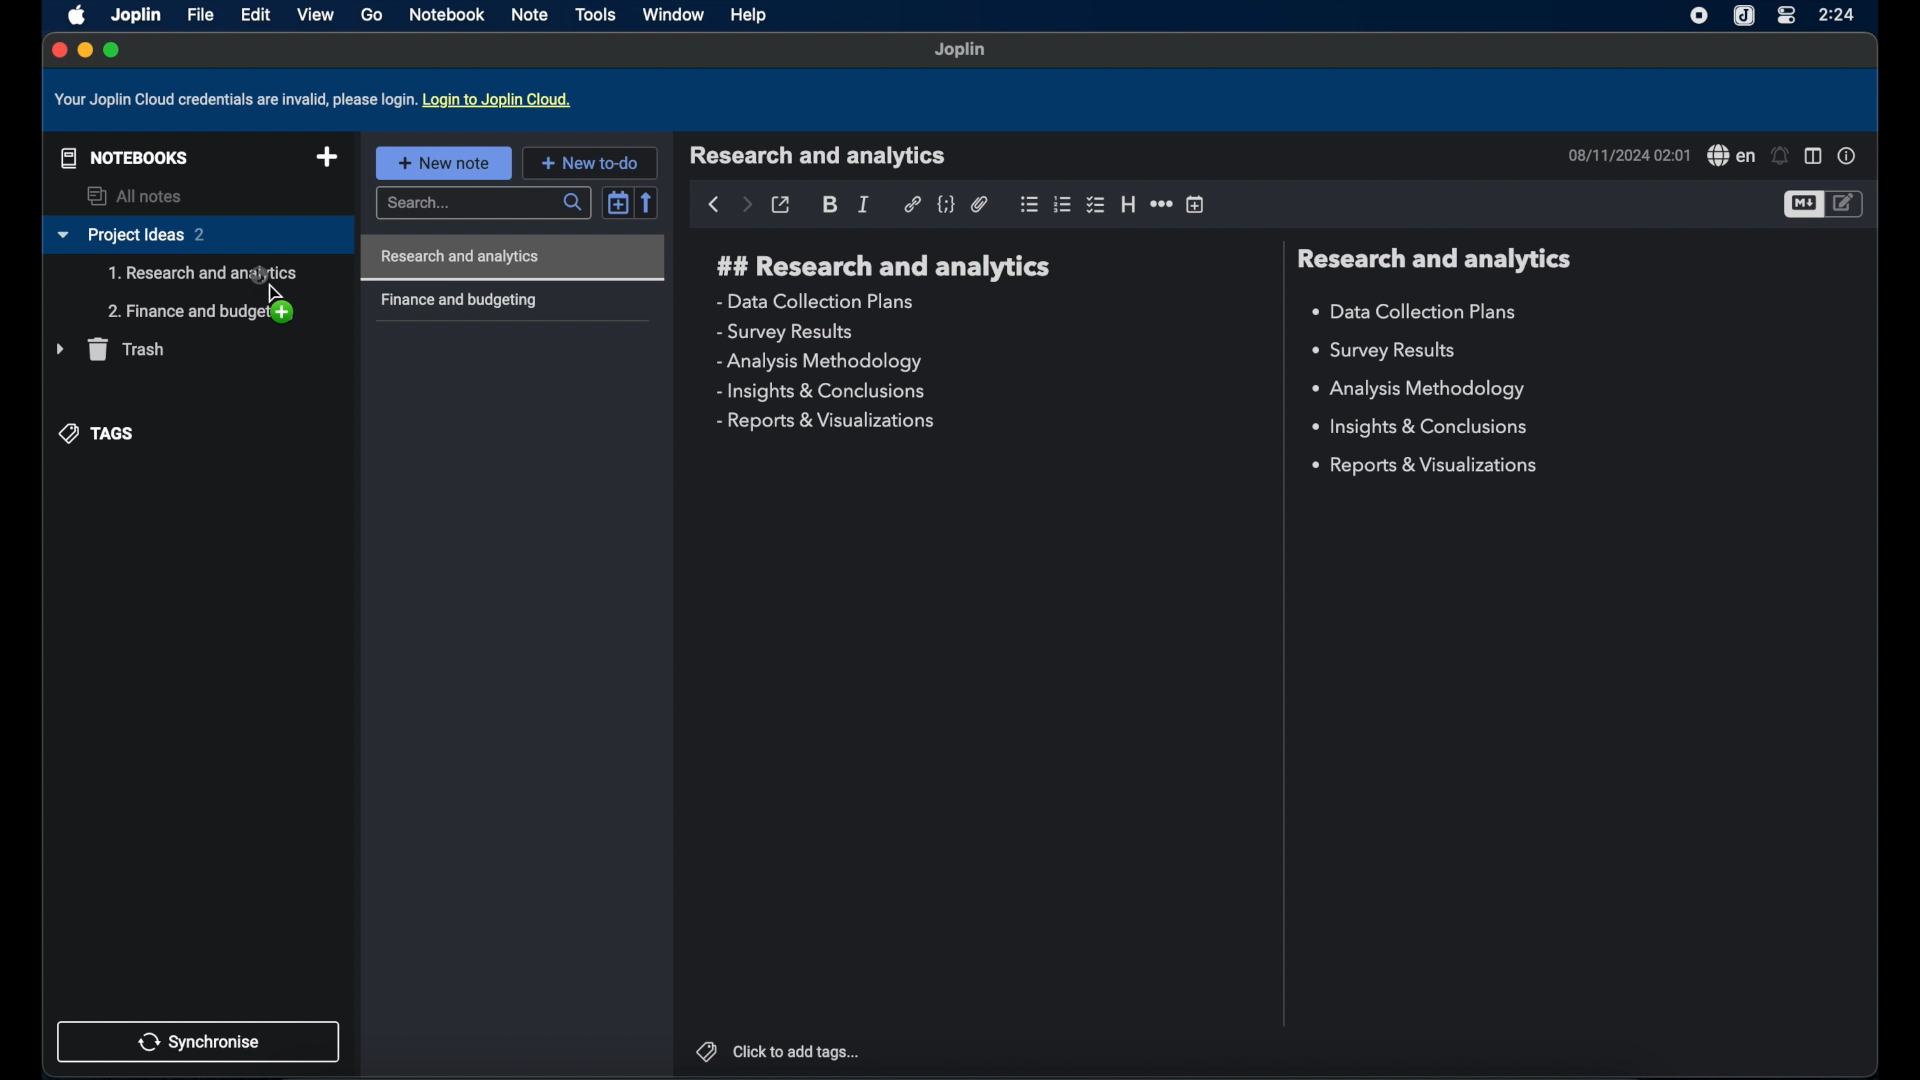 This screenshot has height=1080, width=1920. I want to click on checkbox, so click(1097, 204).